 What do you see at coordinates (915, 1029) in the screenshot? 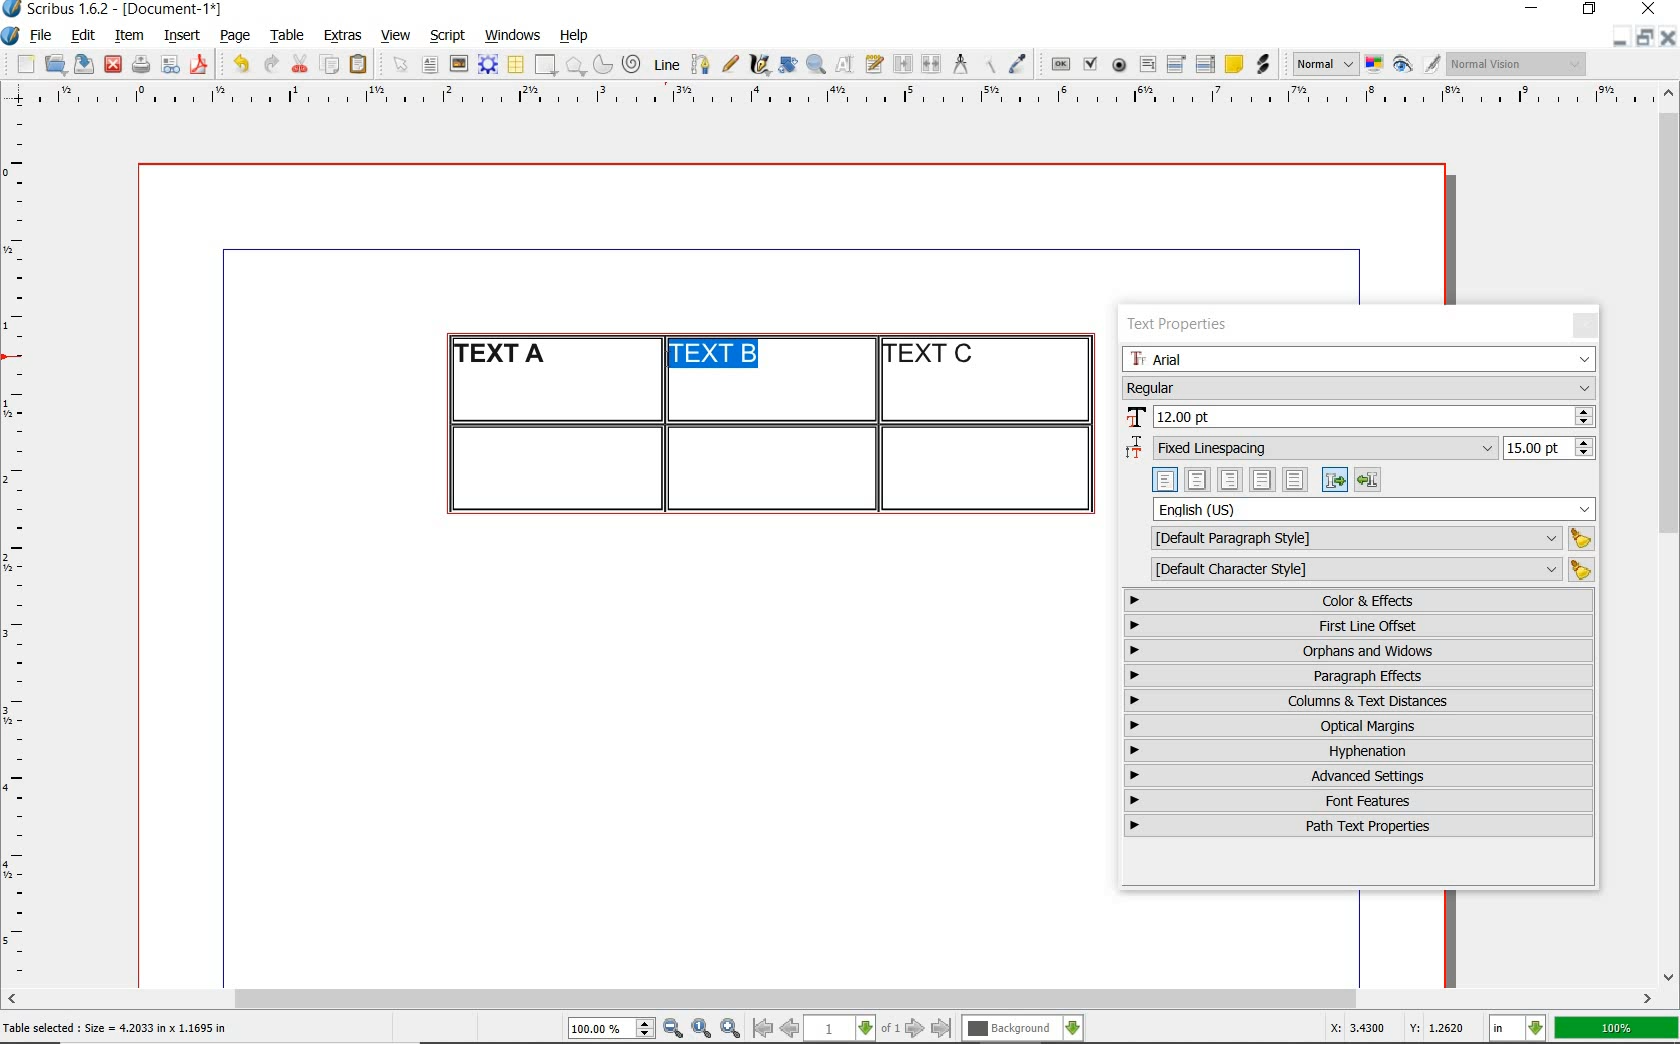
I see `go to next page` at bounding box center [915, 1029].